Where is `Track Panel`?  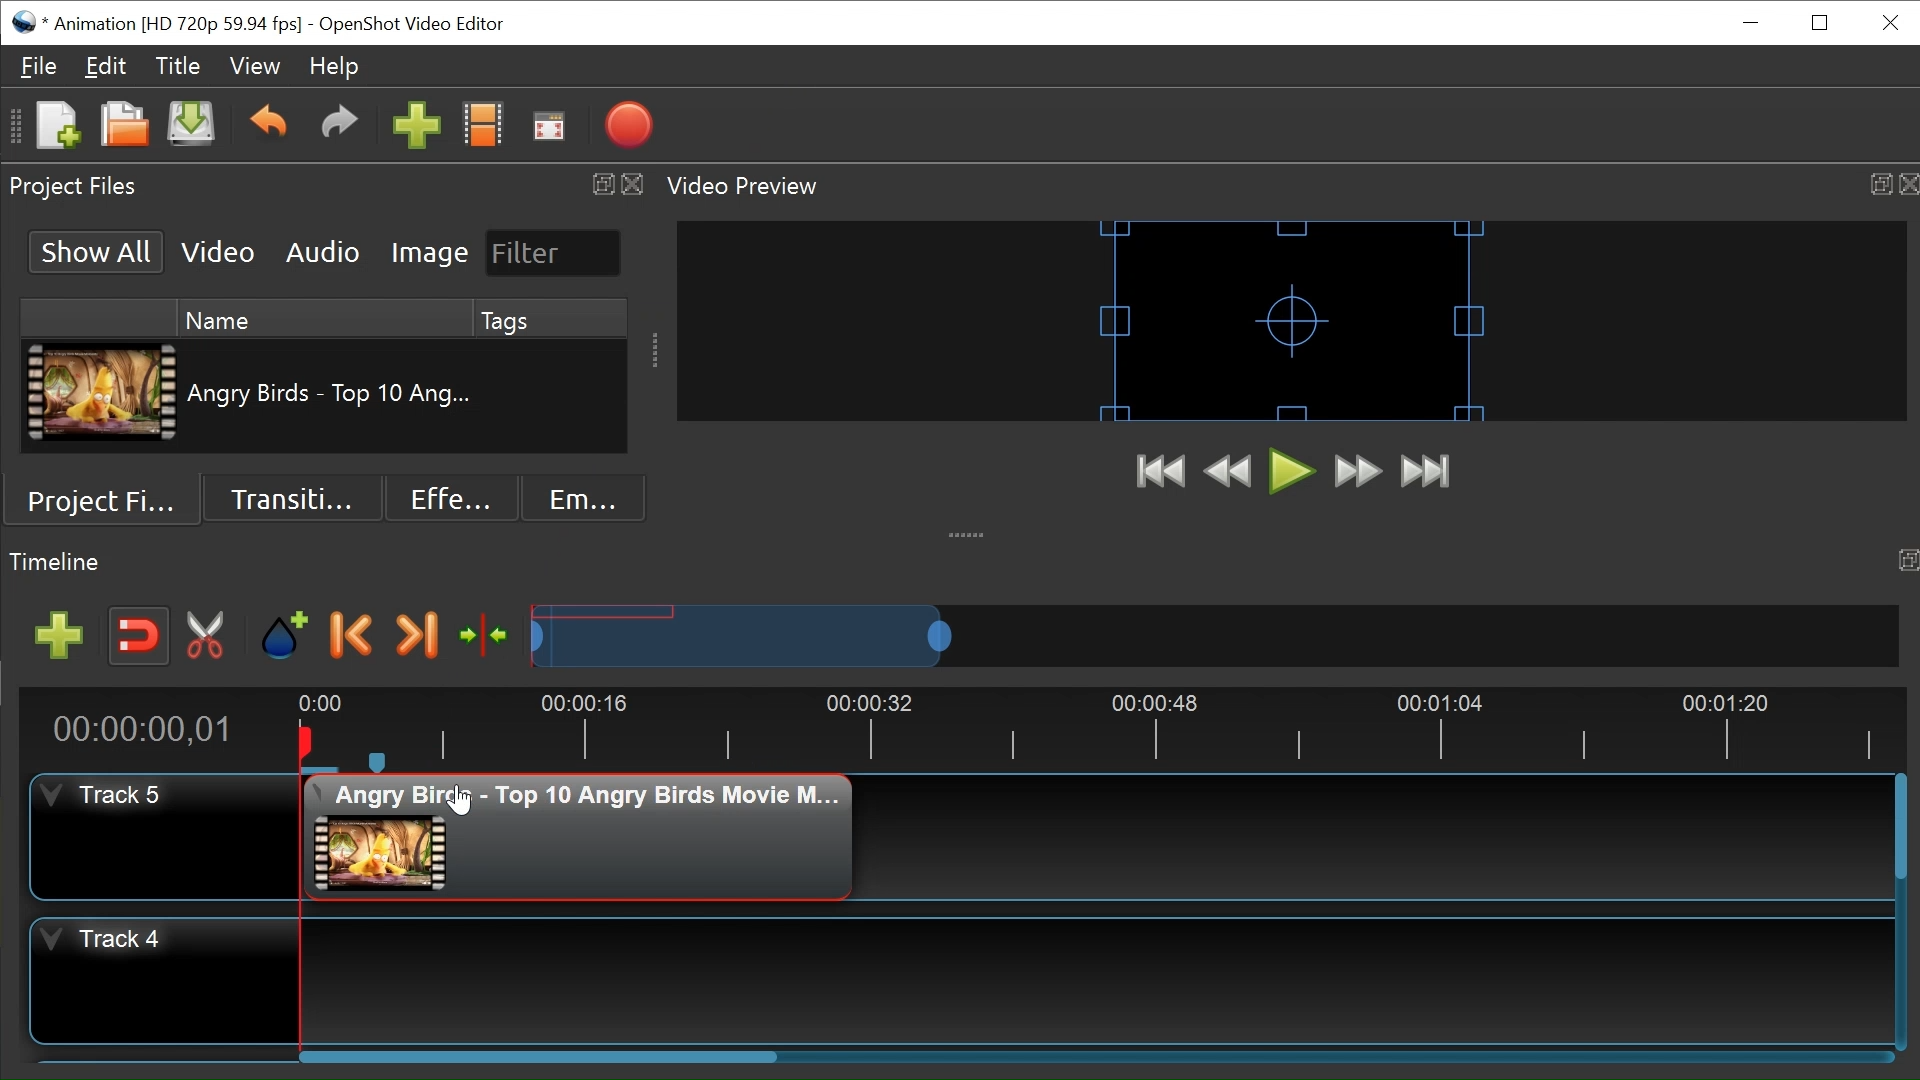
Track Panel is located at coordinates (1101, 980).